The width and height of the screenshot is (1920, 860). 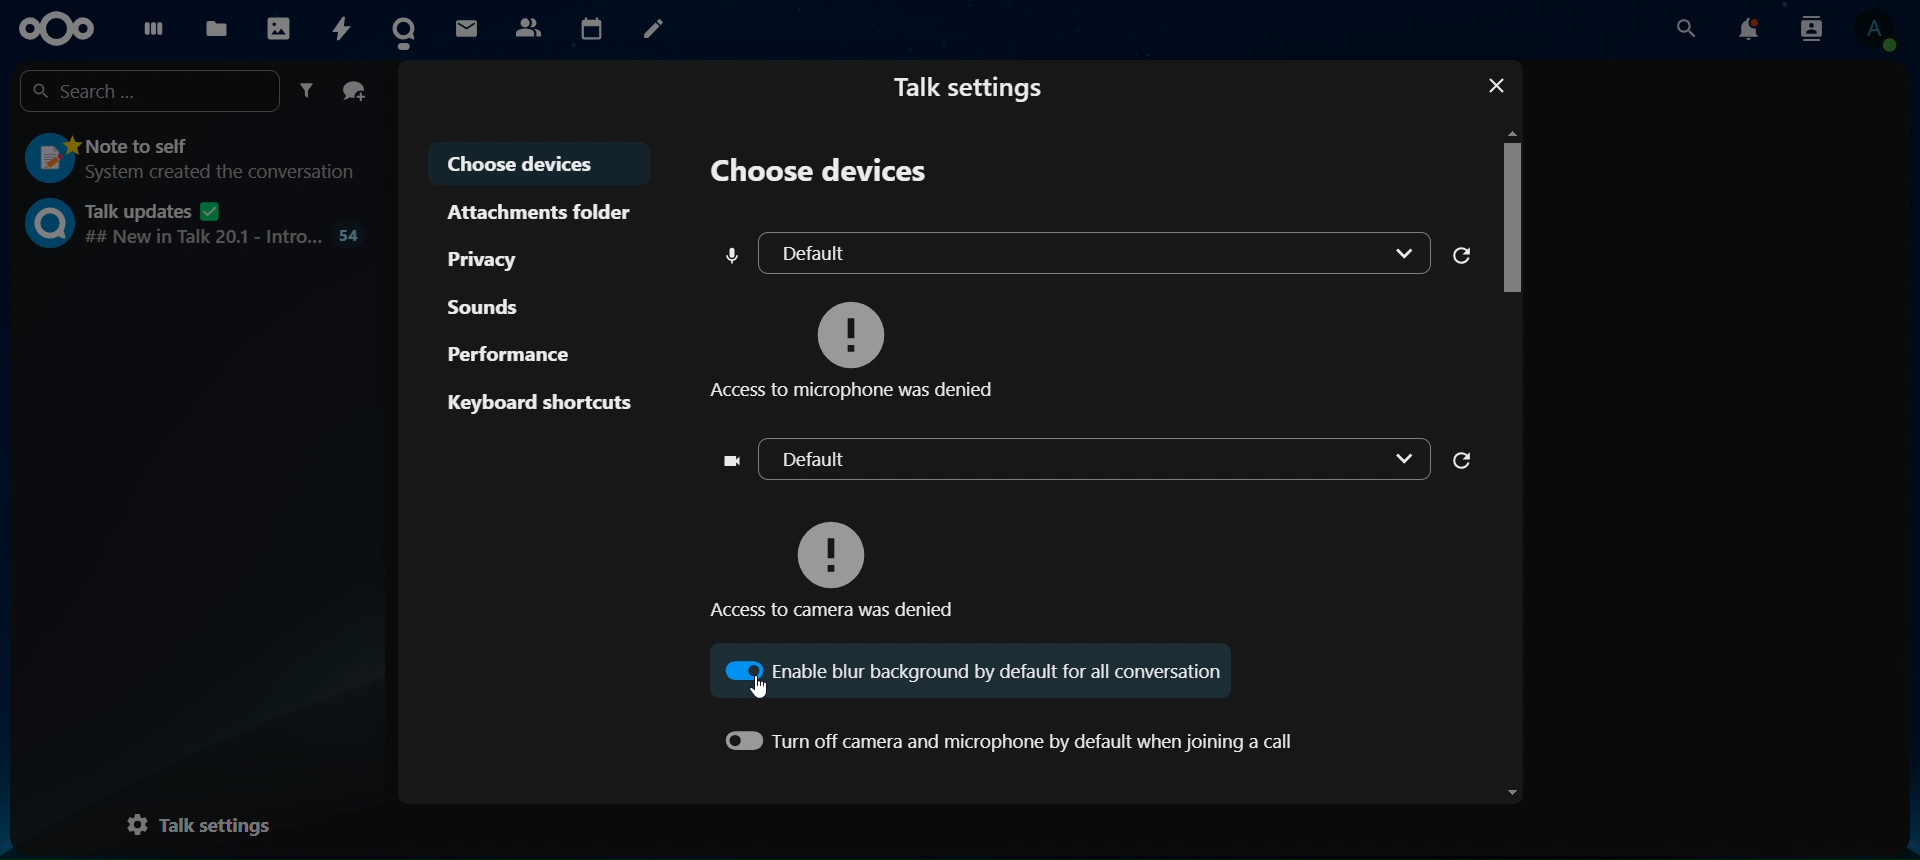 What do you see at coordinates (147, 28) in the screenshot?
I see `dashboard` at bounding box center [147, 28].